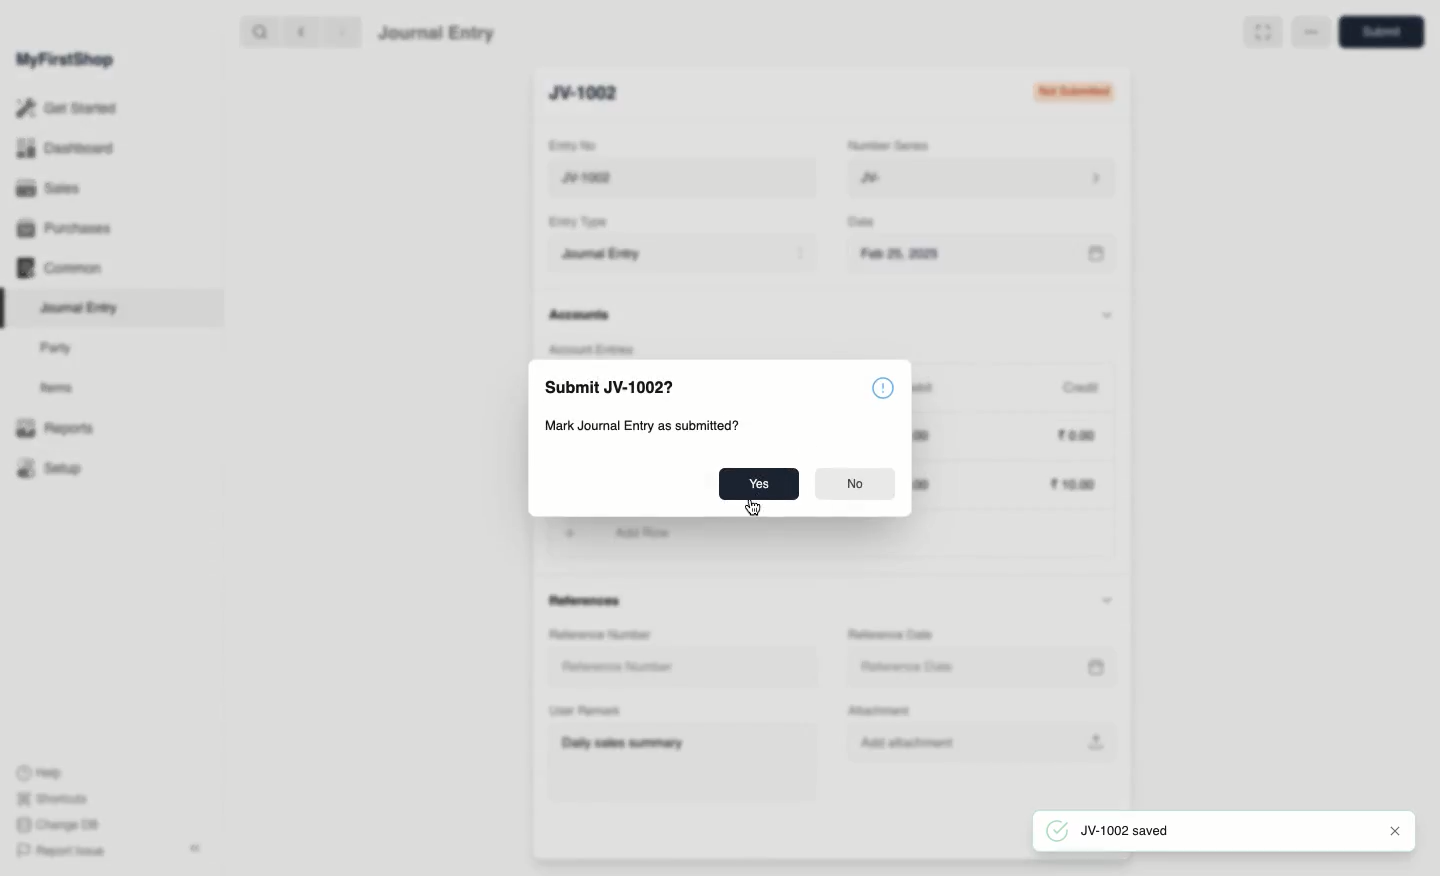  What do you see at coordinates (759, 483) in the screenshot?
I see `Yes` at bounding box center [759, 483].